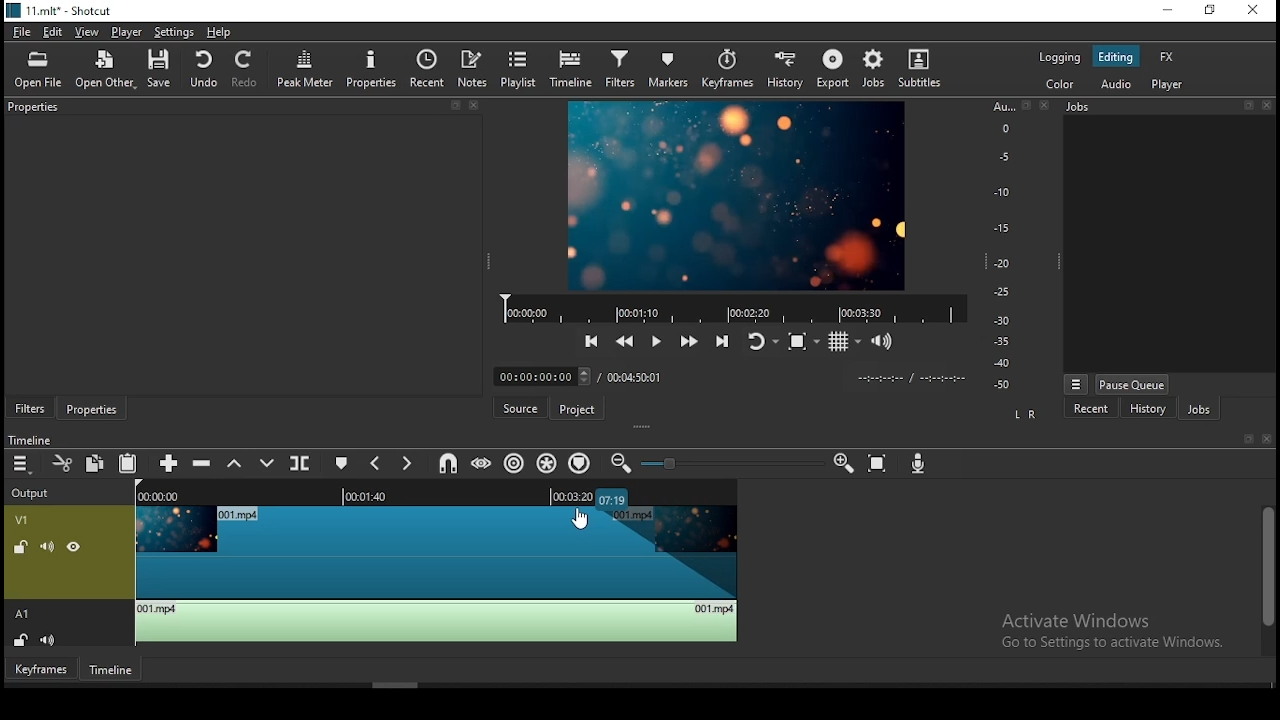  I want to click on open file, so click(39, 68).